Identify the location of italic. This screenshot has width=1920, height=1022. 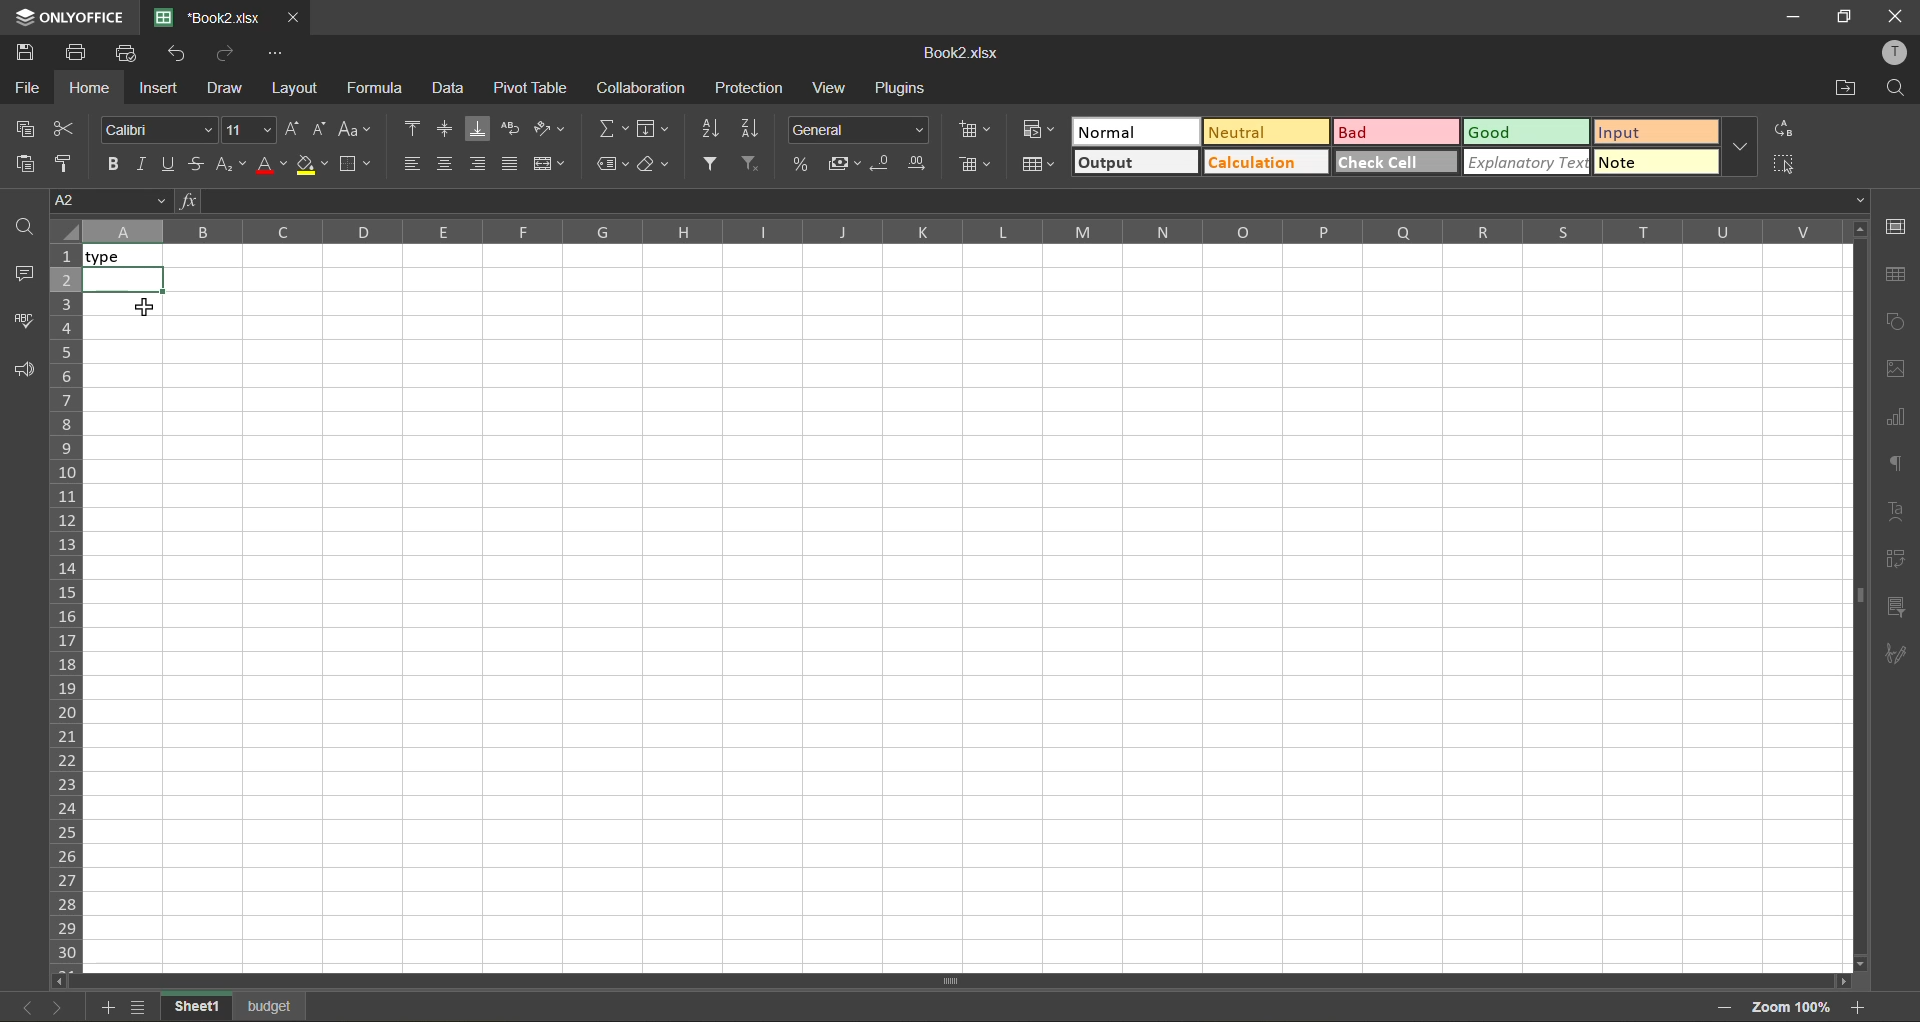
(143, 160).